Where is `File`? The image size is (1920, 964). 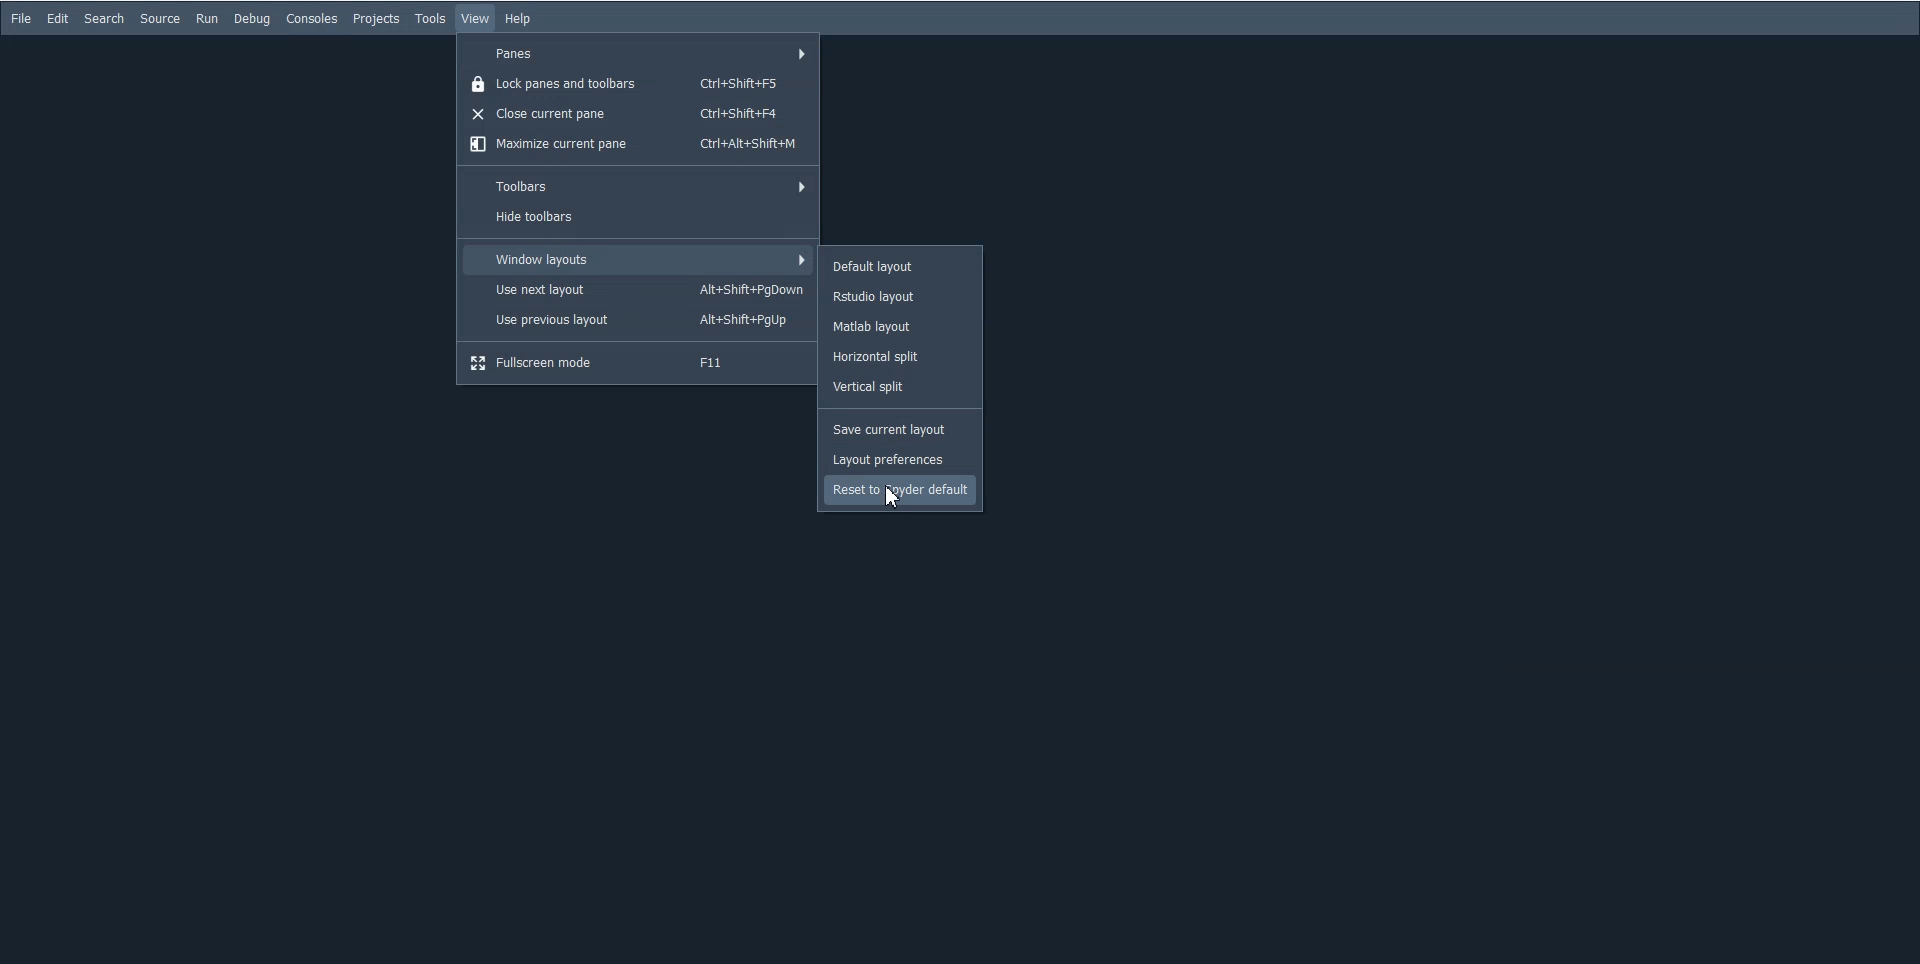 File is located at coordinates (22, 19).